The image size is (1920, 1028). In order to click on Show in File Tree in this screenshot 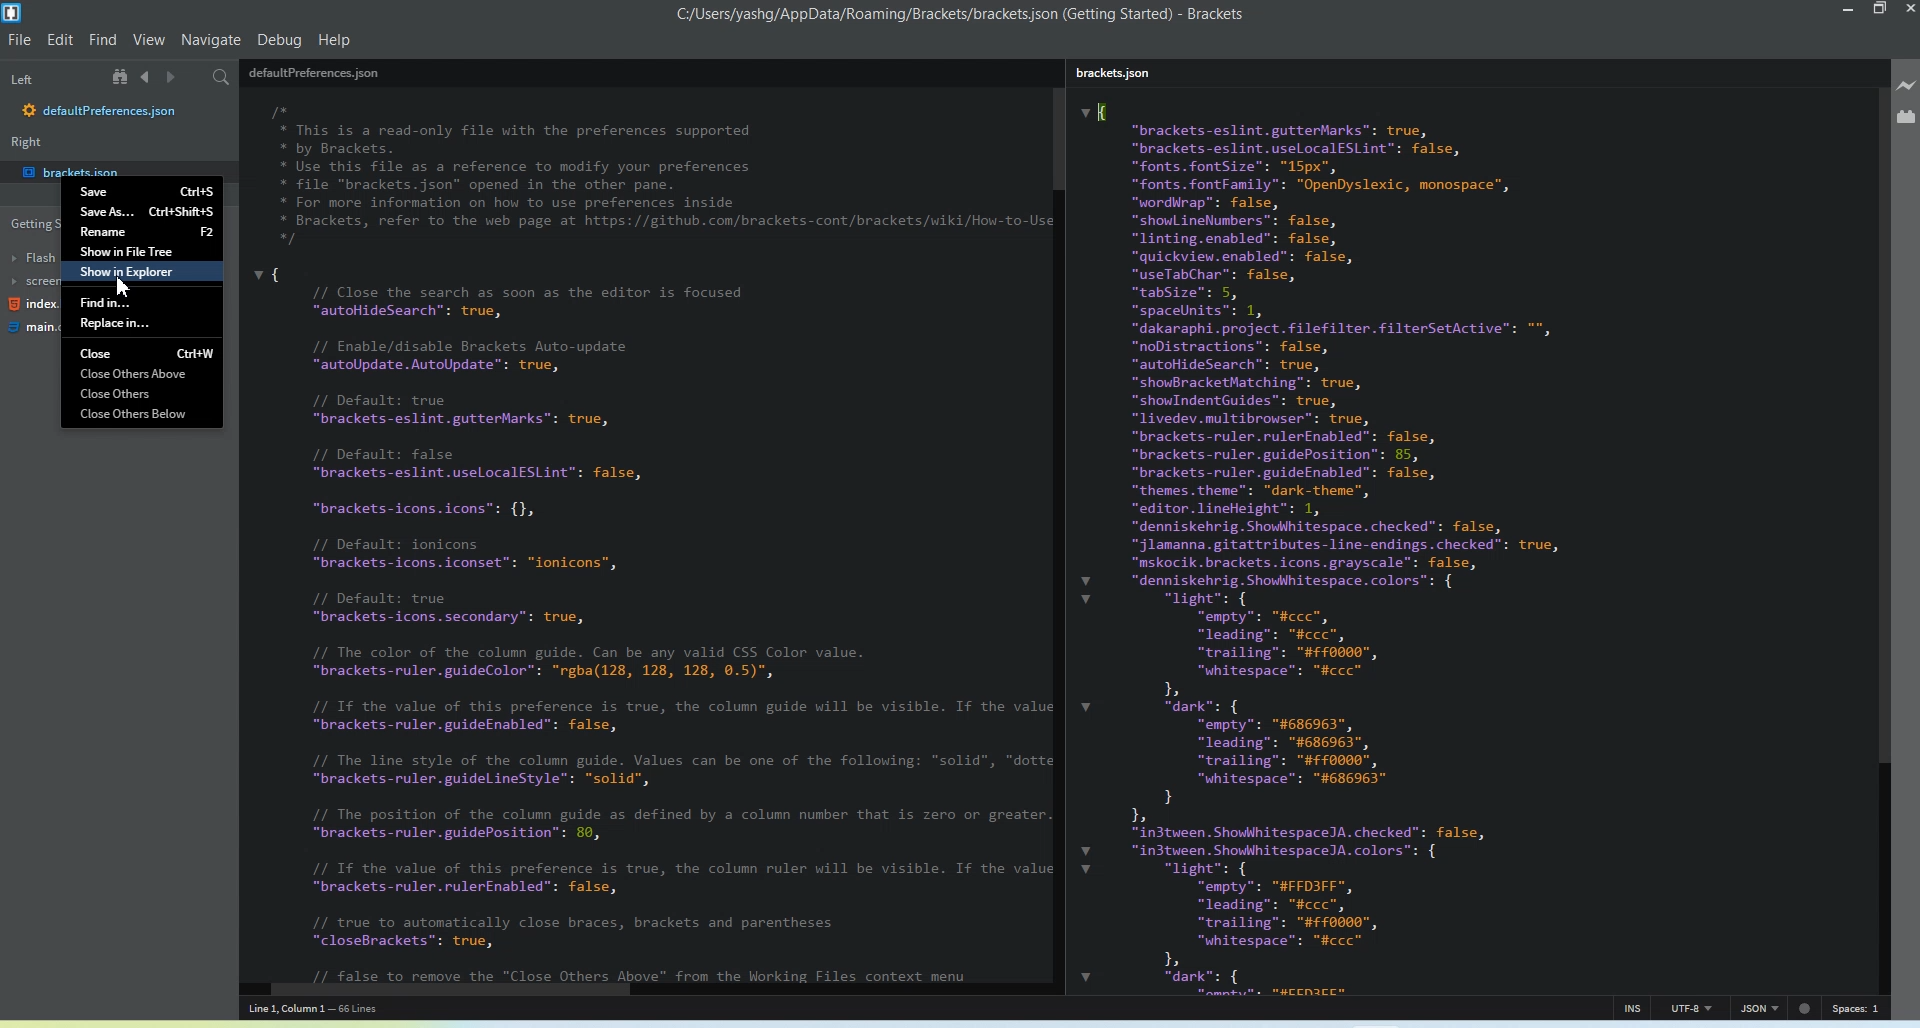, I will do `click(141, 250)`.